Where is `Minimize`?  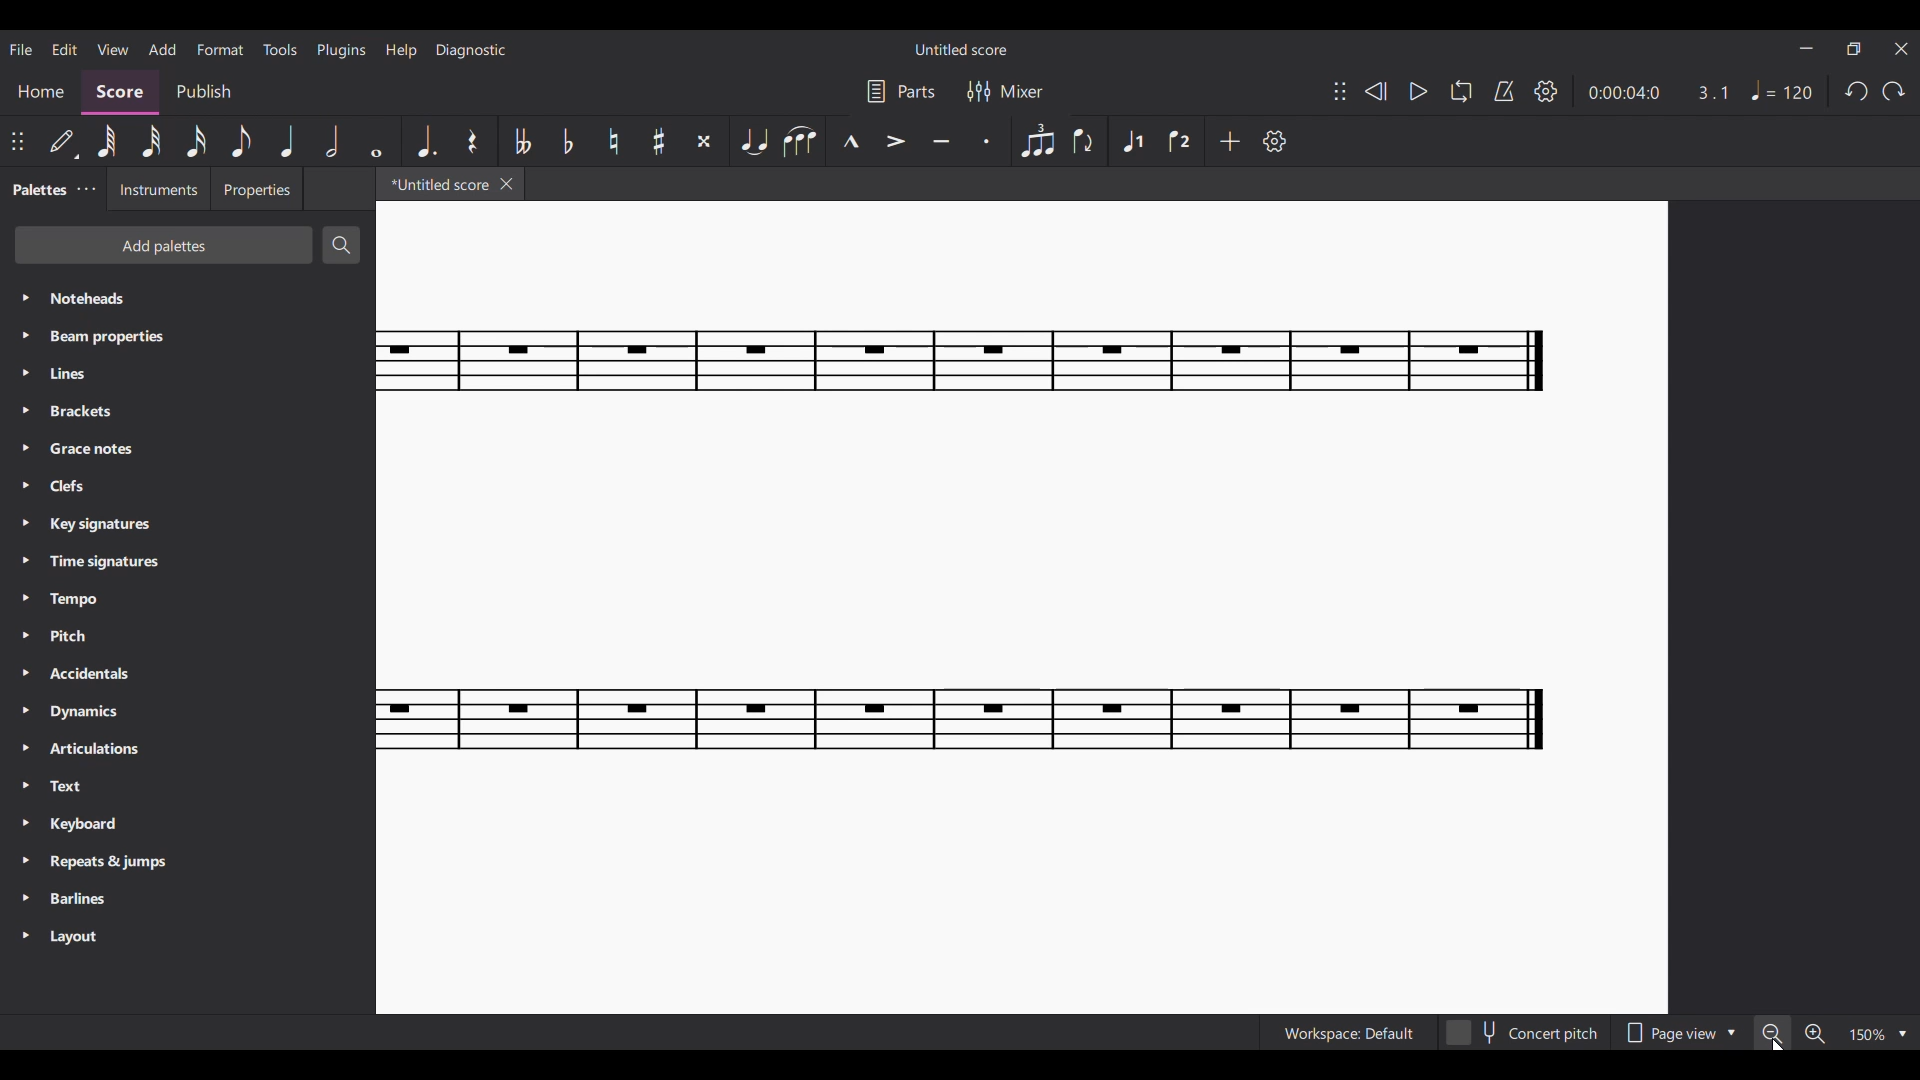 Minimize is located at coordinates (1807, 48).